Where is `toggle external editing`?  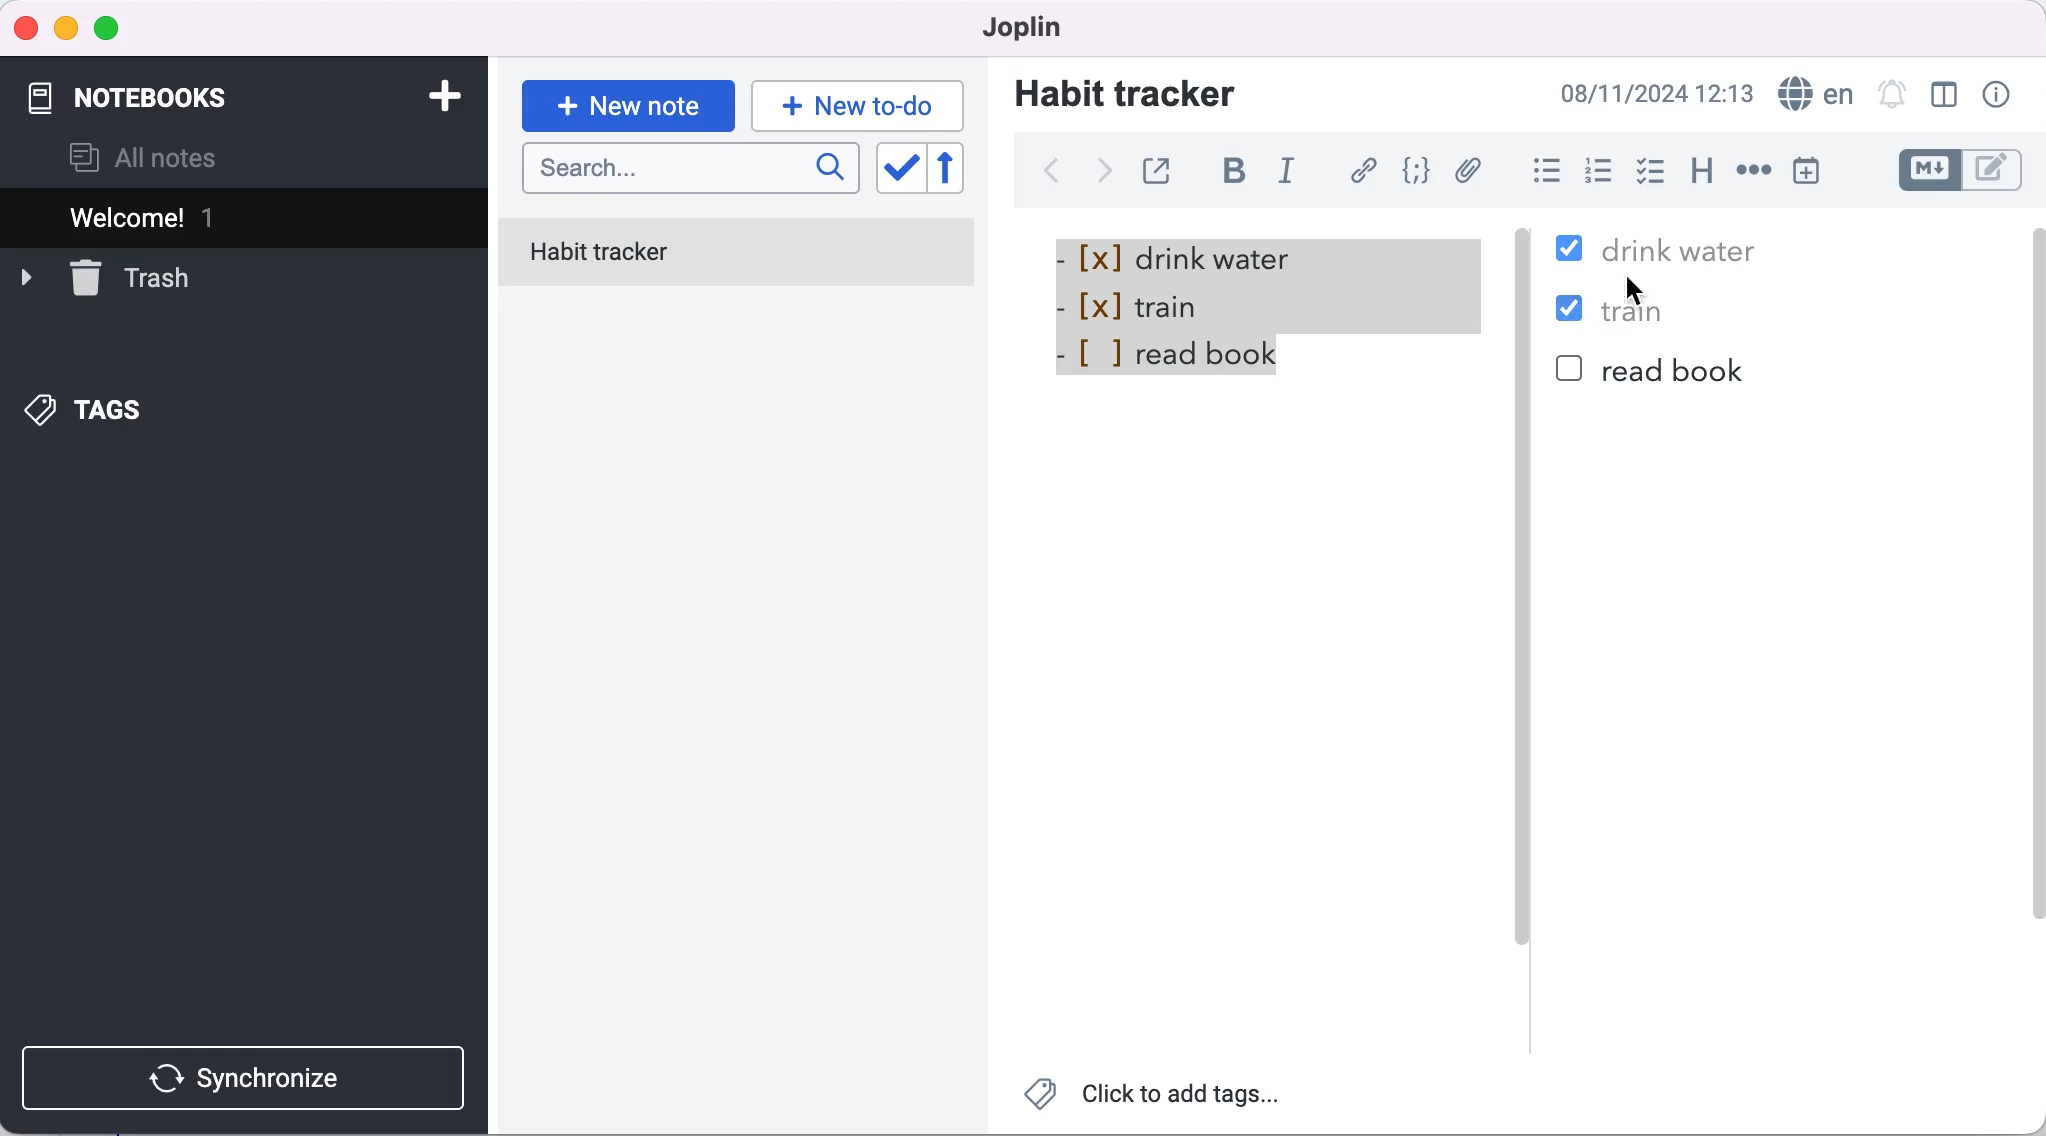
toggle external editing is located at coordinates (1162, 168).